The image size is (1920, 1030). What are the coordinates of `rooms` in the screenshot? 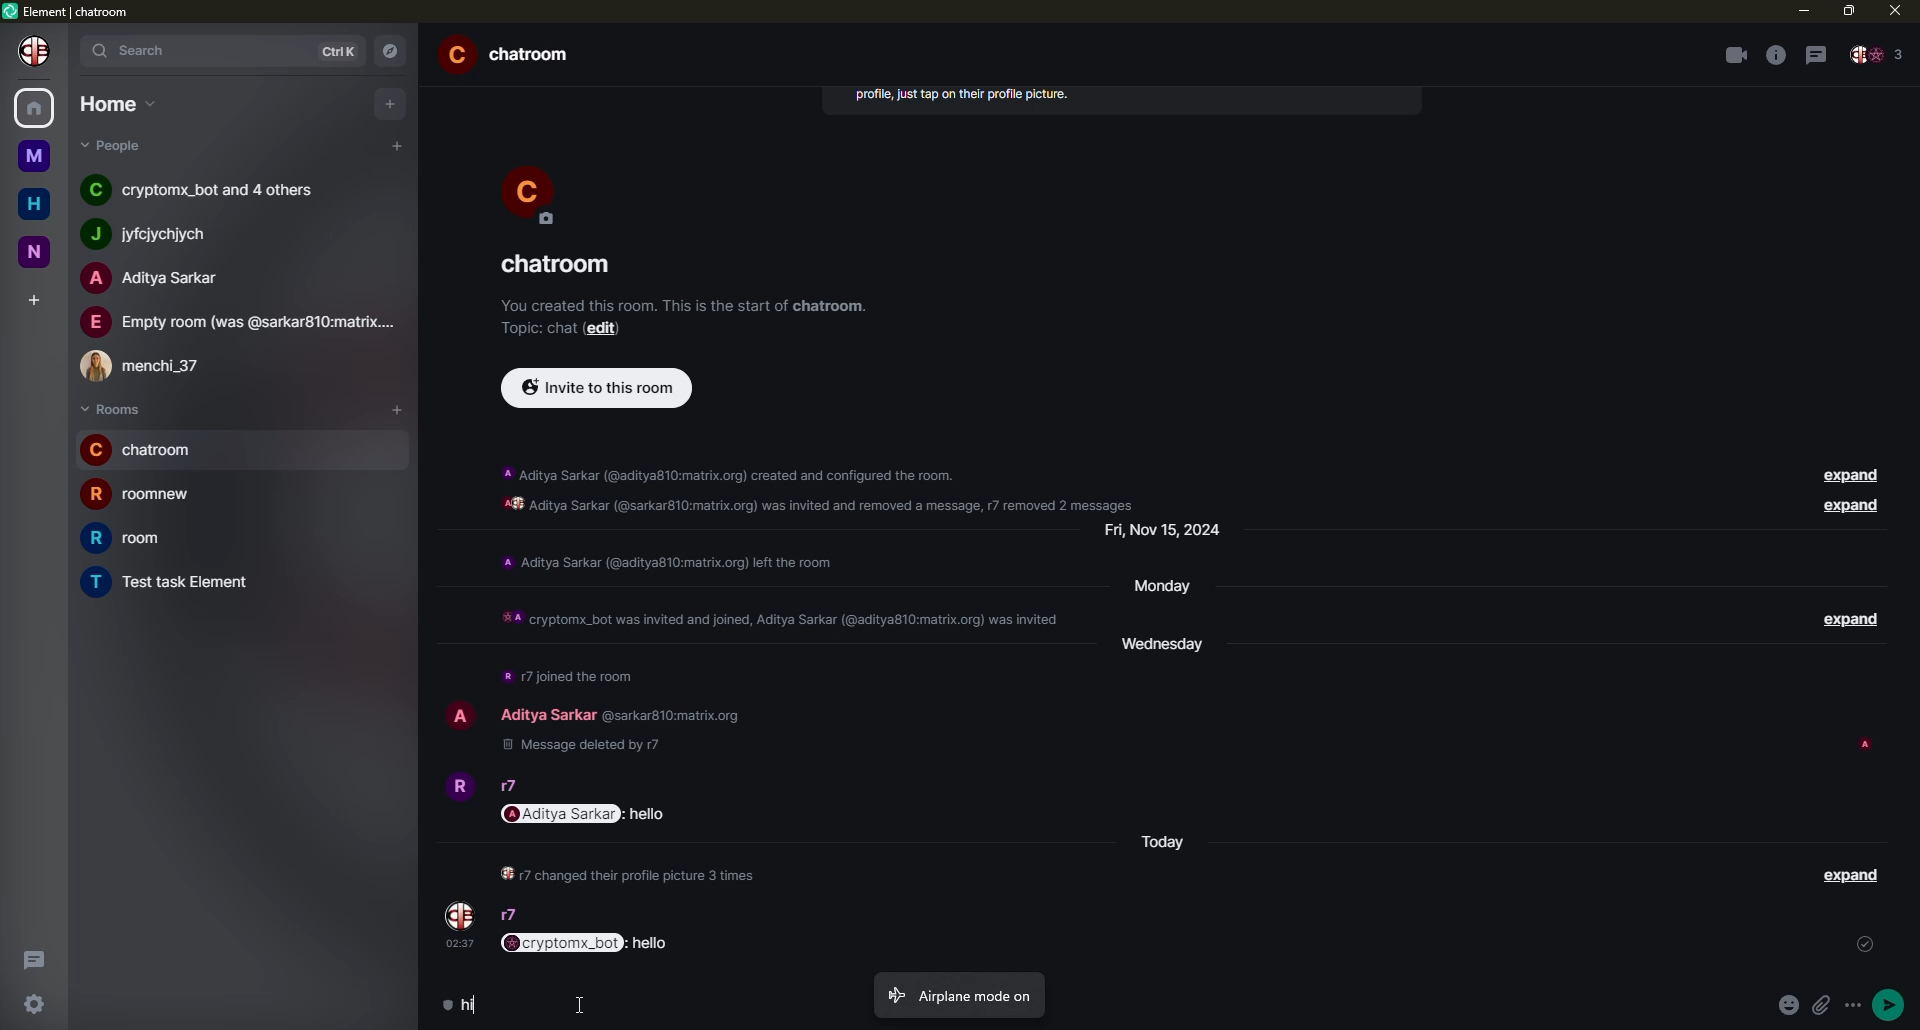 It's located at (112, 409).